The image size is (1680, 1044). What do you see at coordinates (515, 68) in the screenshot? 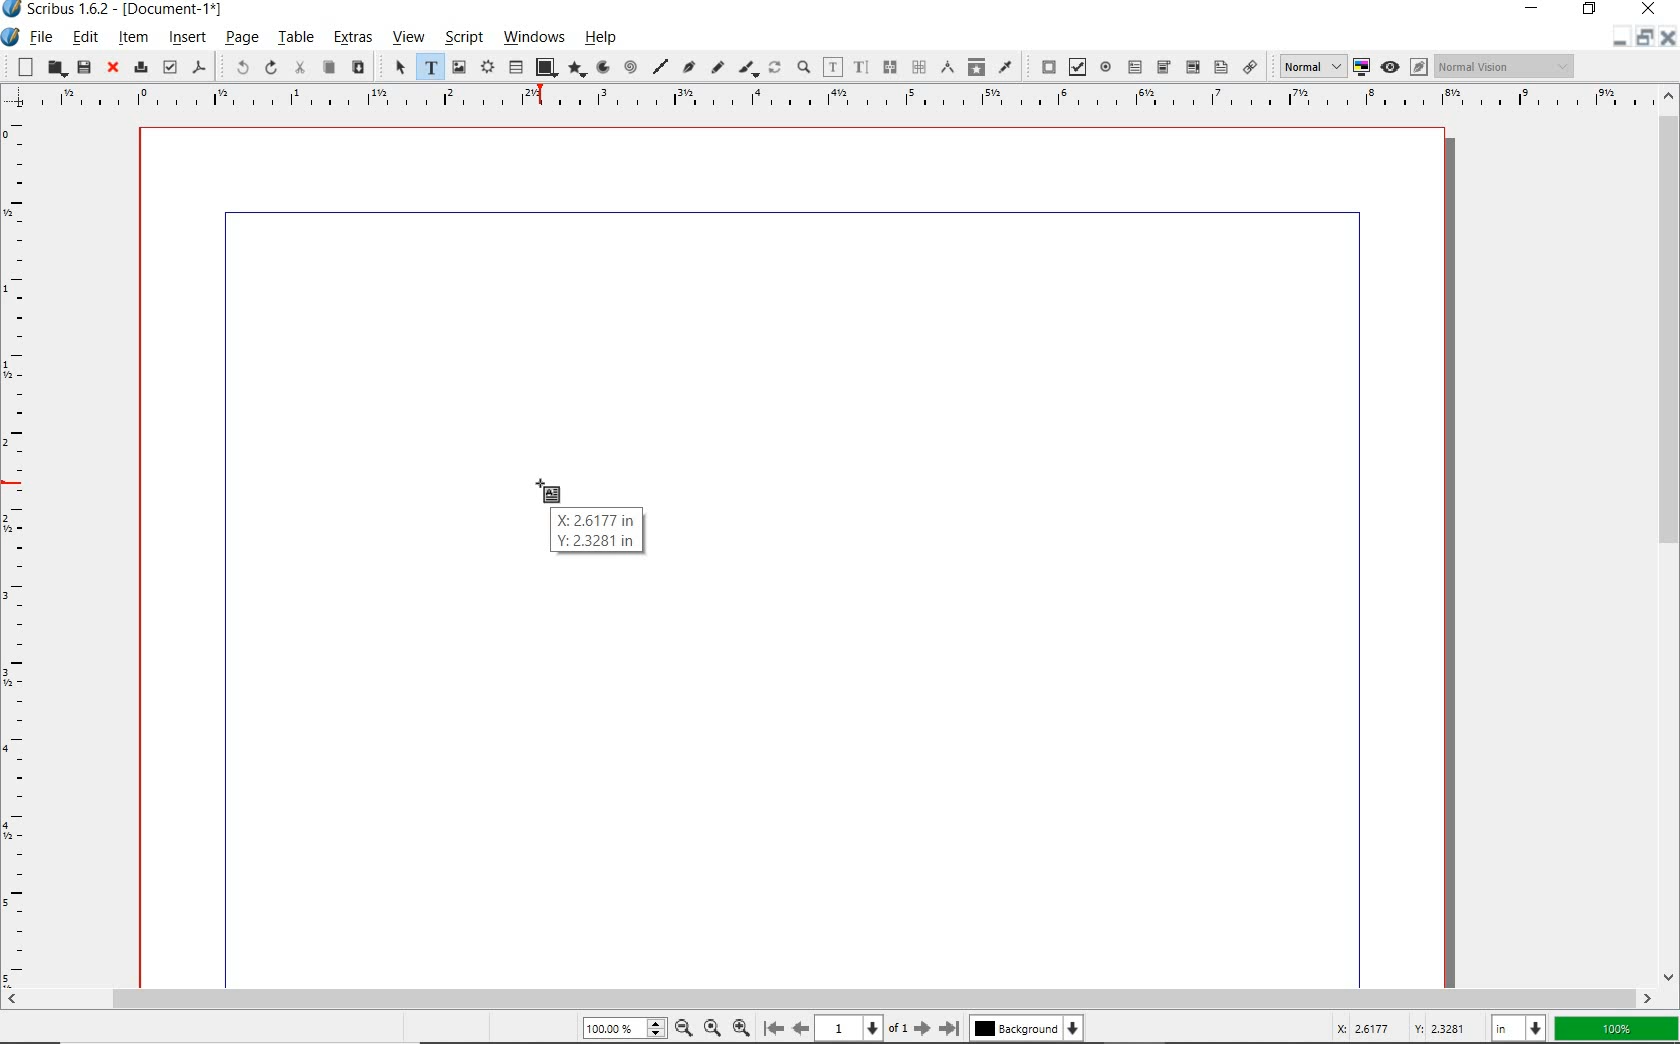
I see `table` at bounding box center [515, 68].